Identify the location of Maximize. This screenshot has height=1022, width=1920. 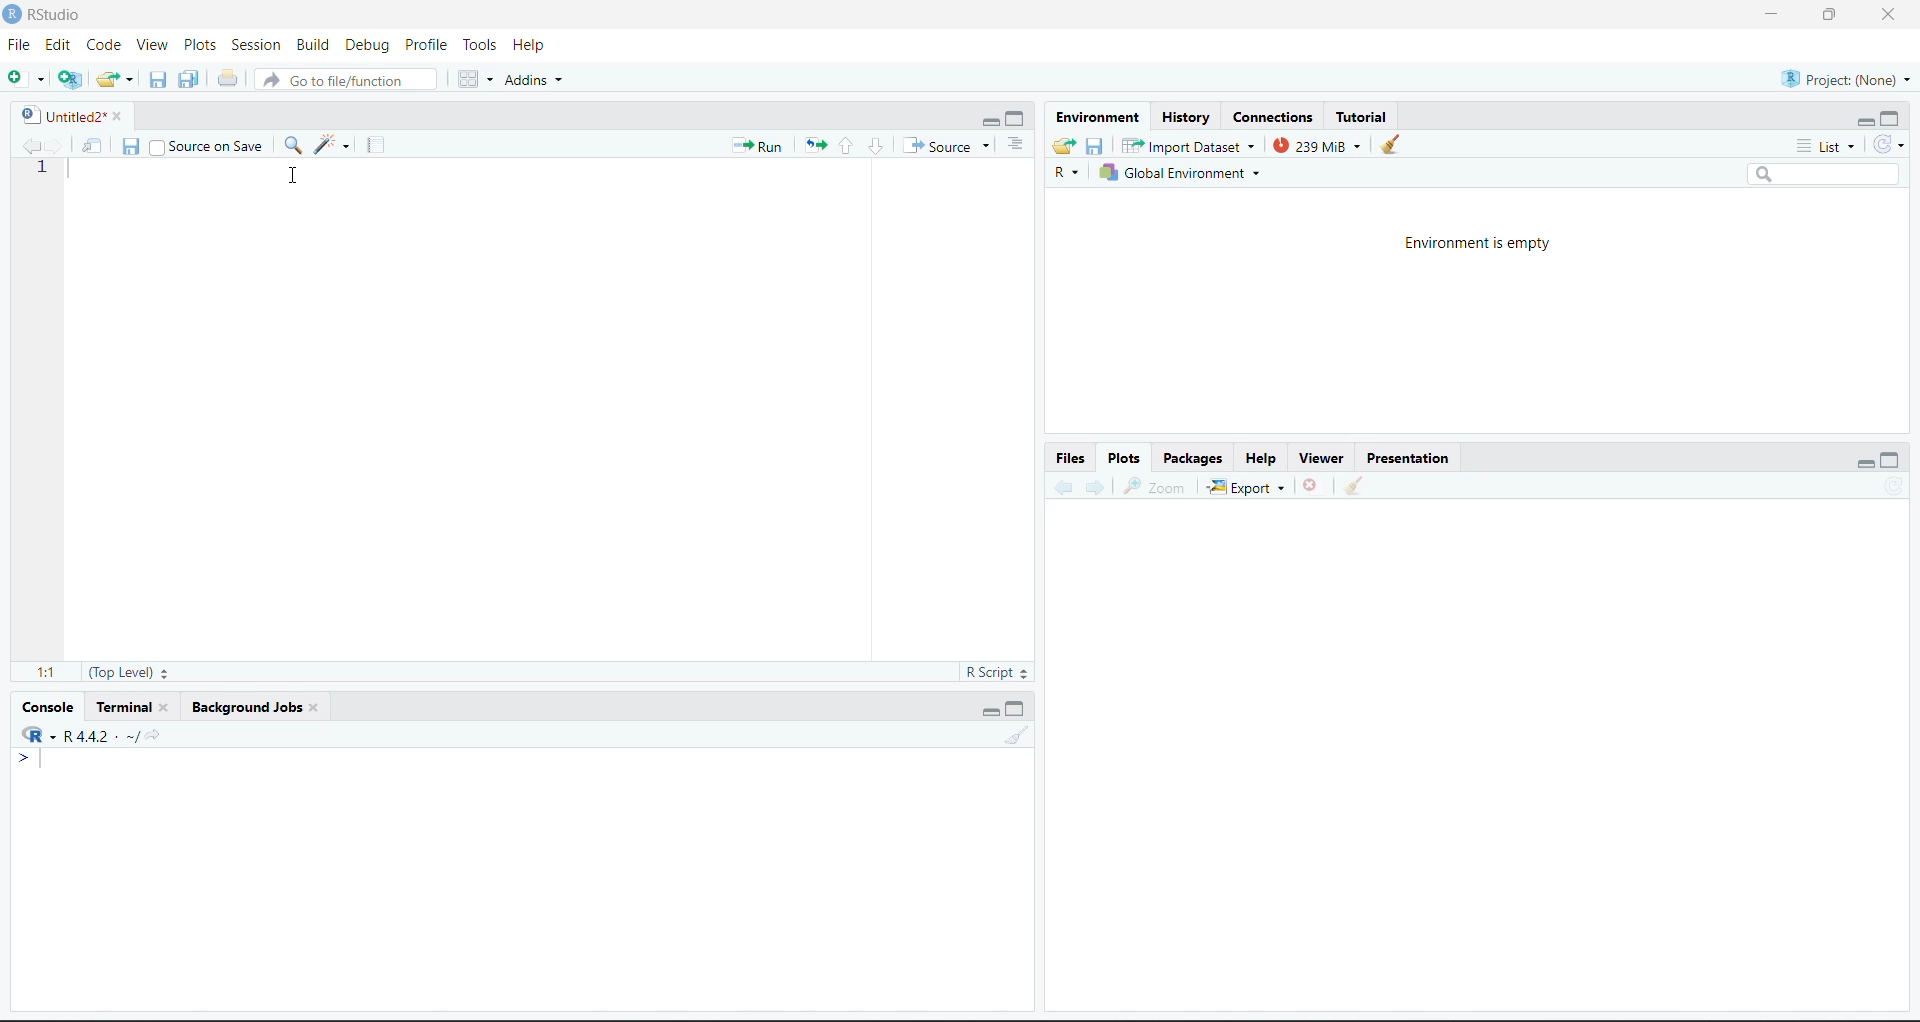
(1018, 115).